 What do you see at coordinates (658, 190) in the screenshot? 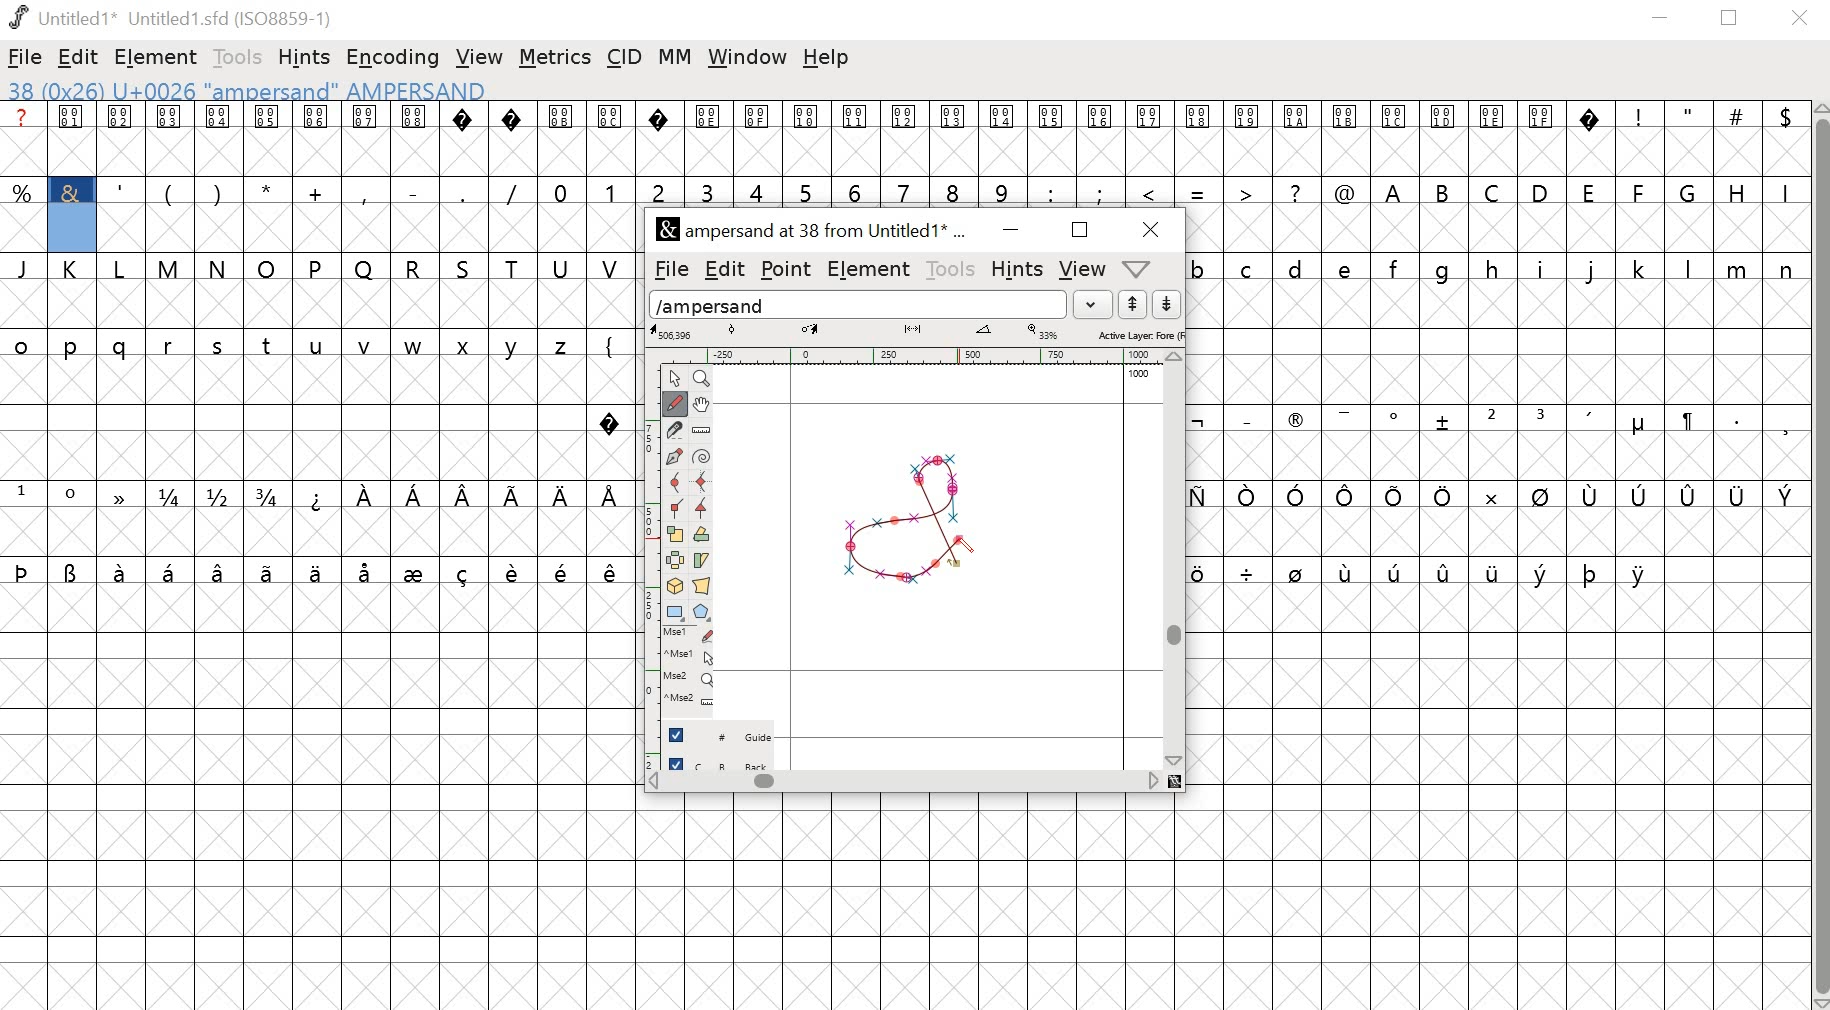
I see `2` at bounding box center [658, 190].